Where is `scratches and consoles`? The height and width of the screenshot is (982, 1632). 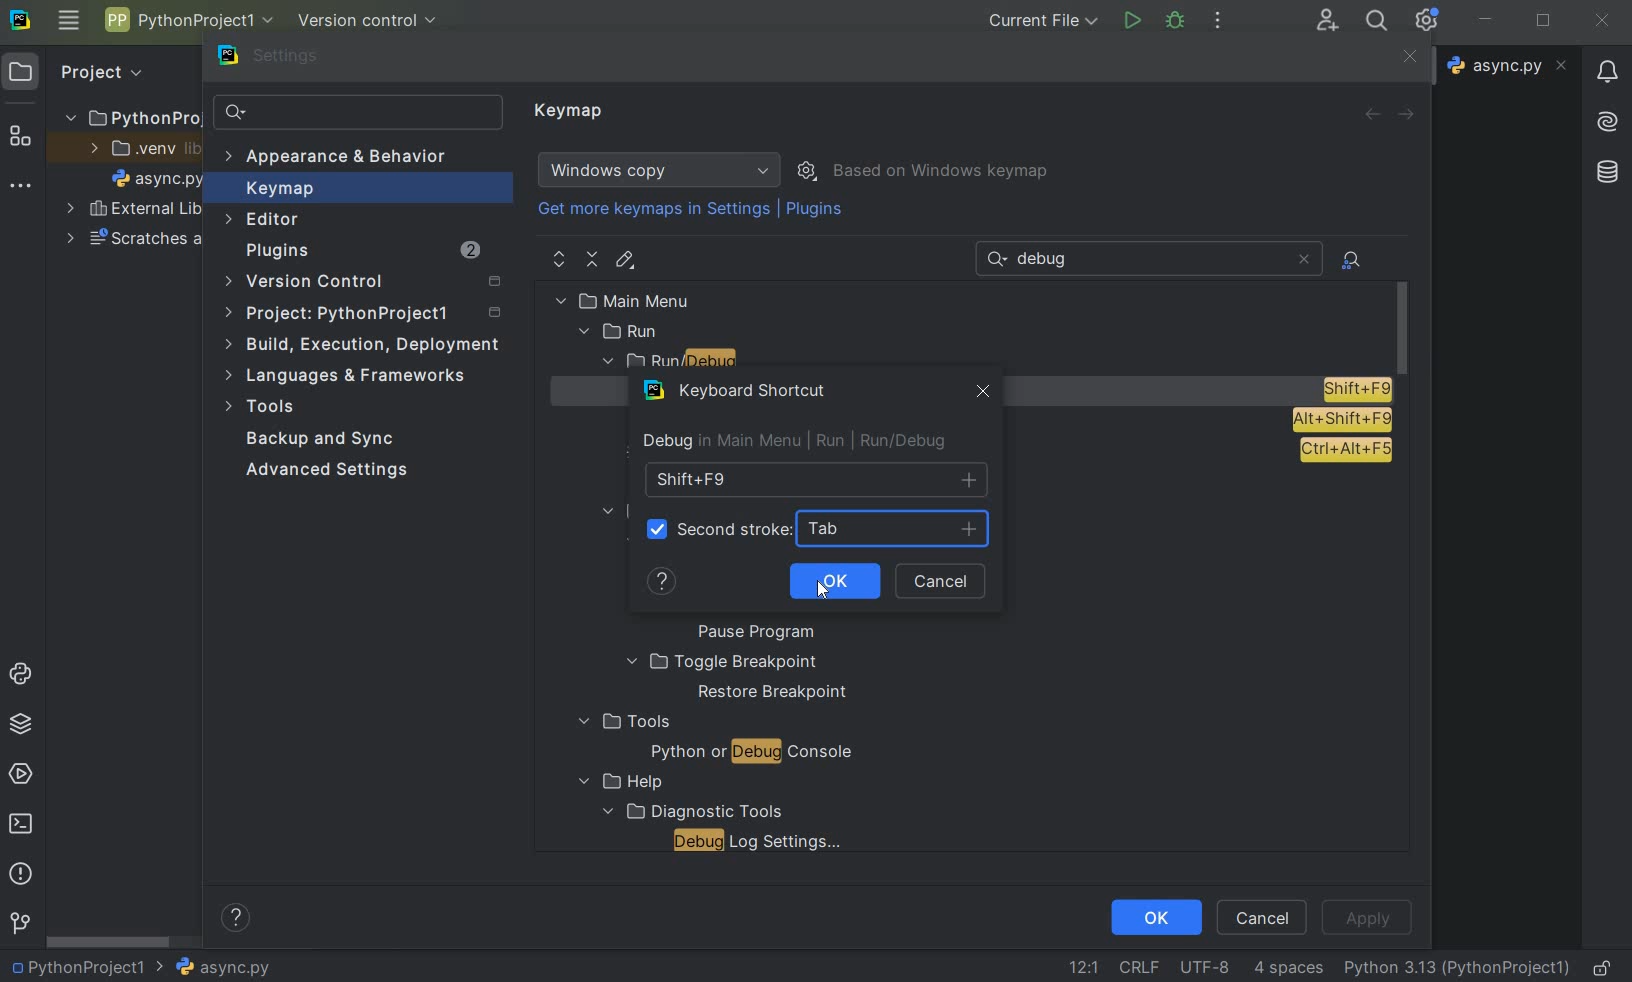 scratches and consoles is located at coordinates (135, 241).